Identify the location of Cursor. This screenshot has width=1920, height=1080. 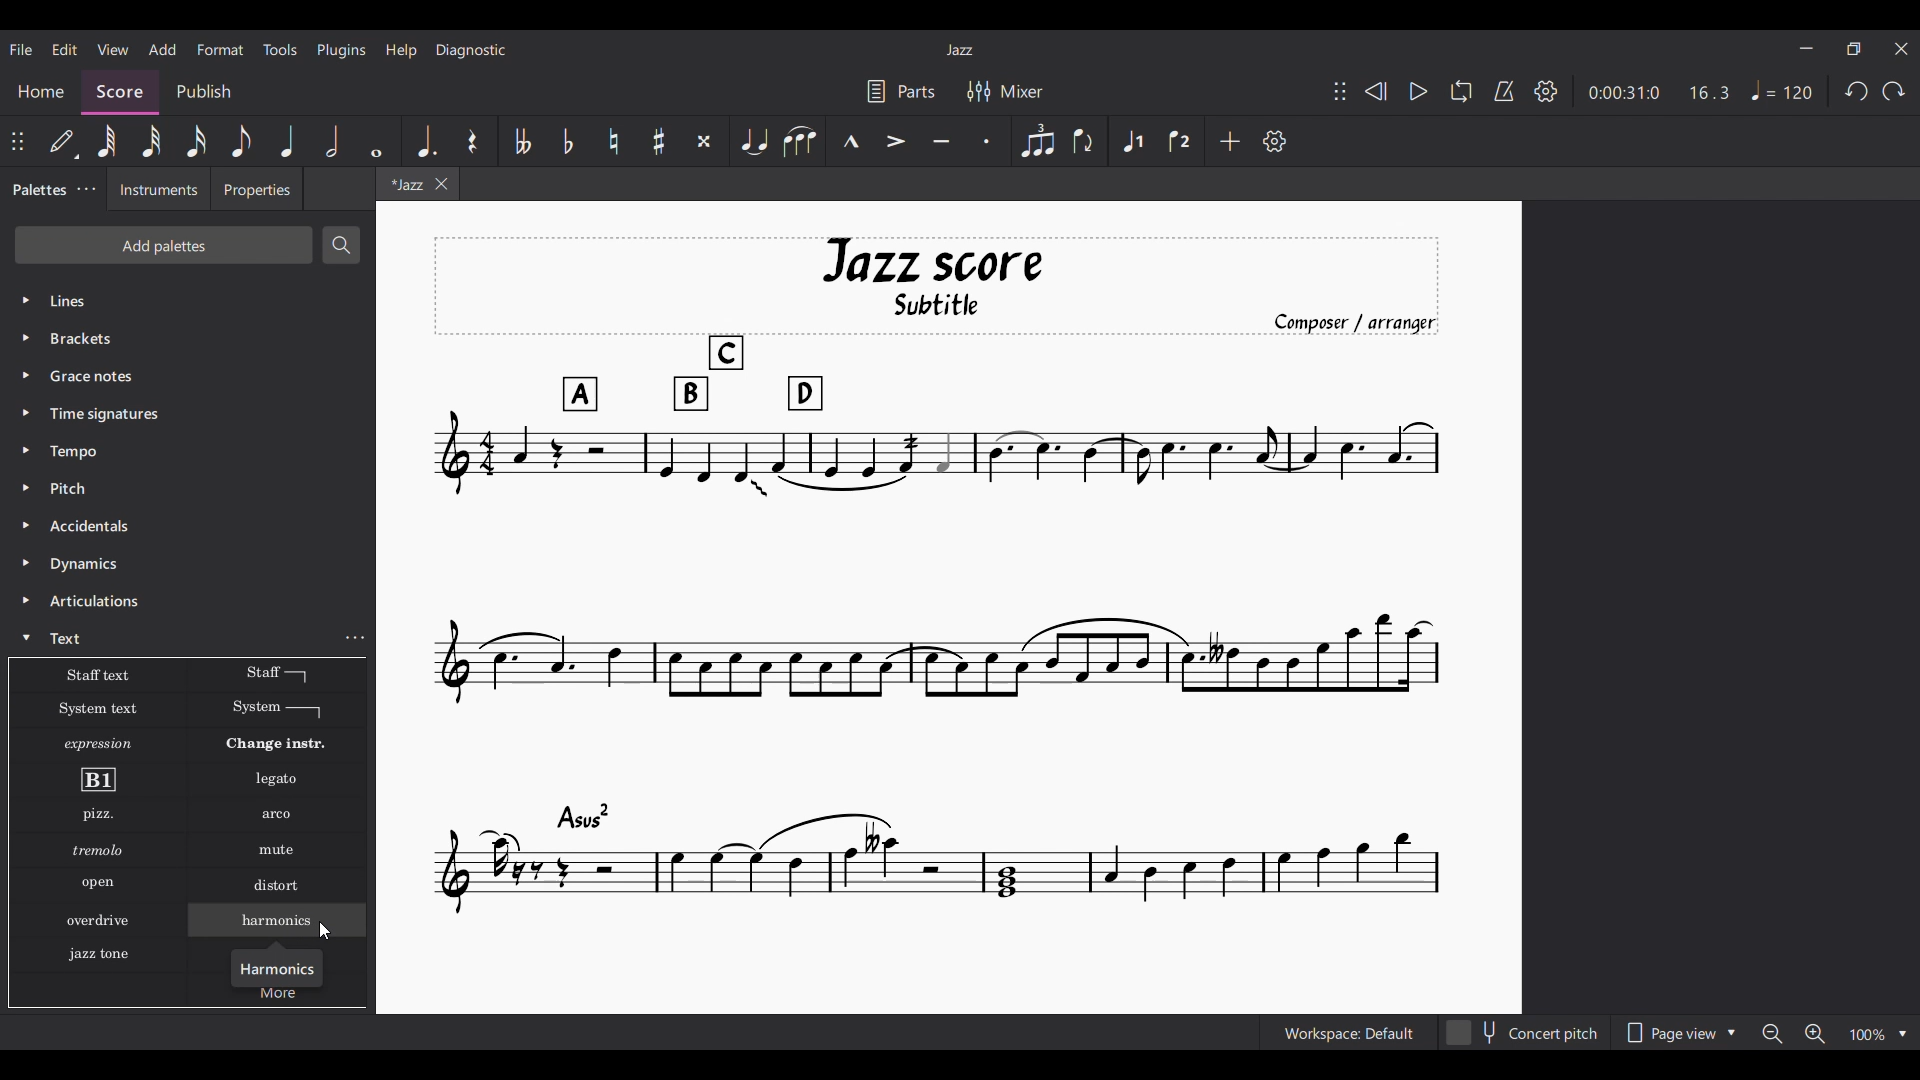
(323, 931).